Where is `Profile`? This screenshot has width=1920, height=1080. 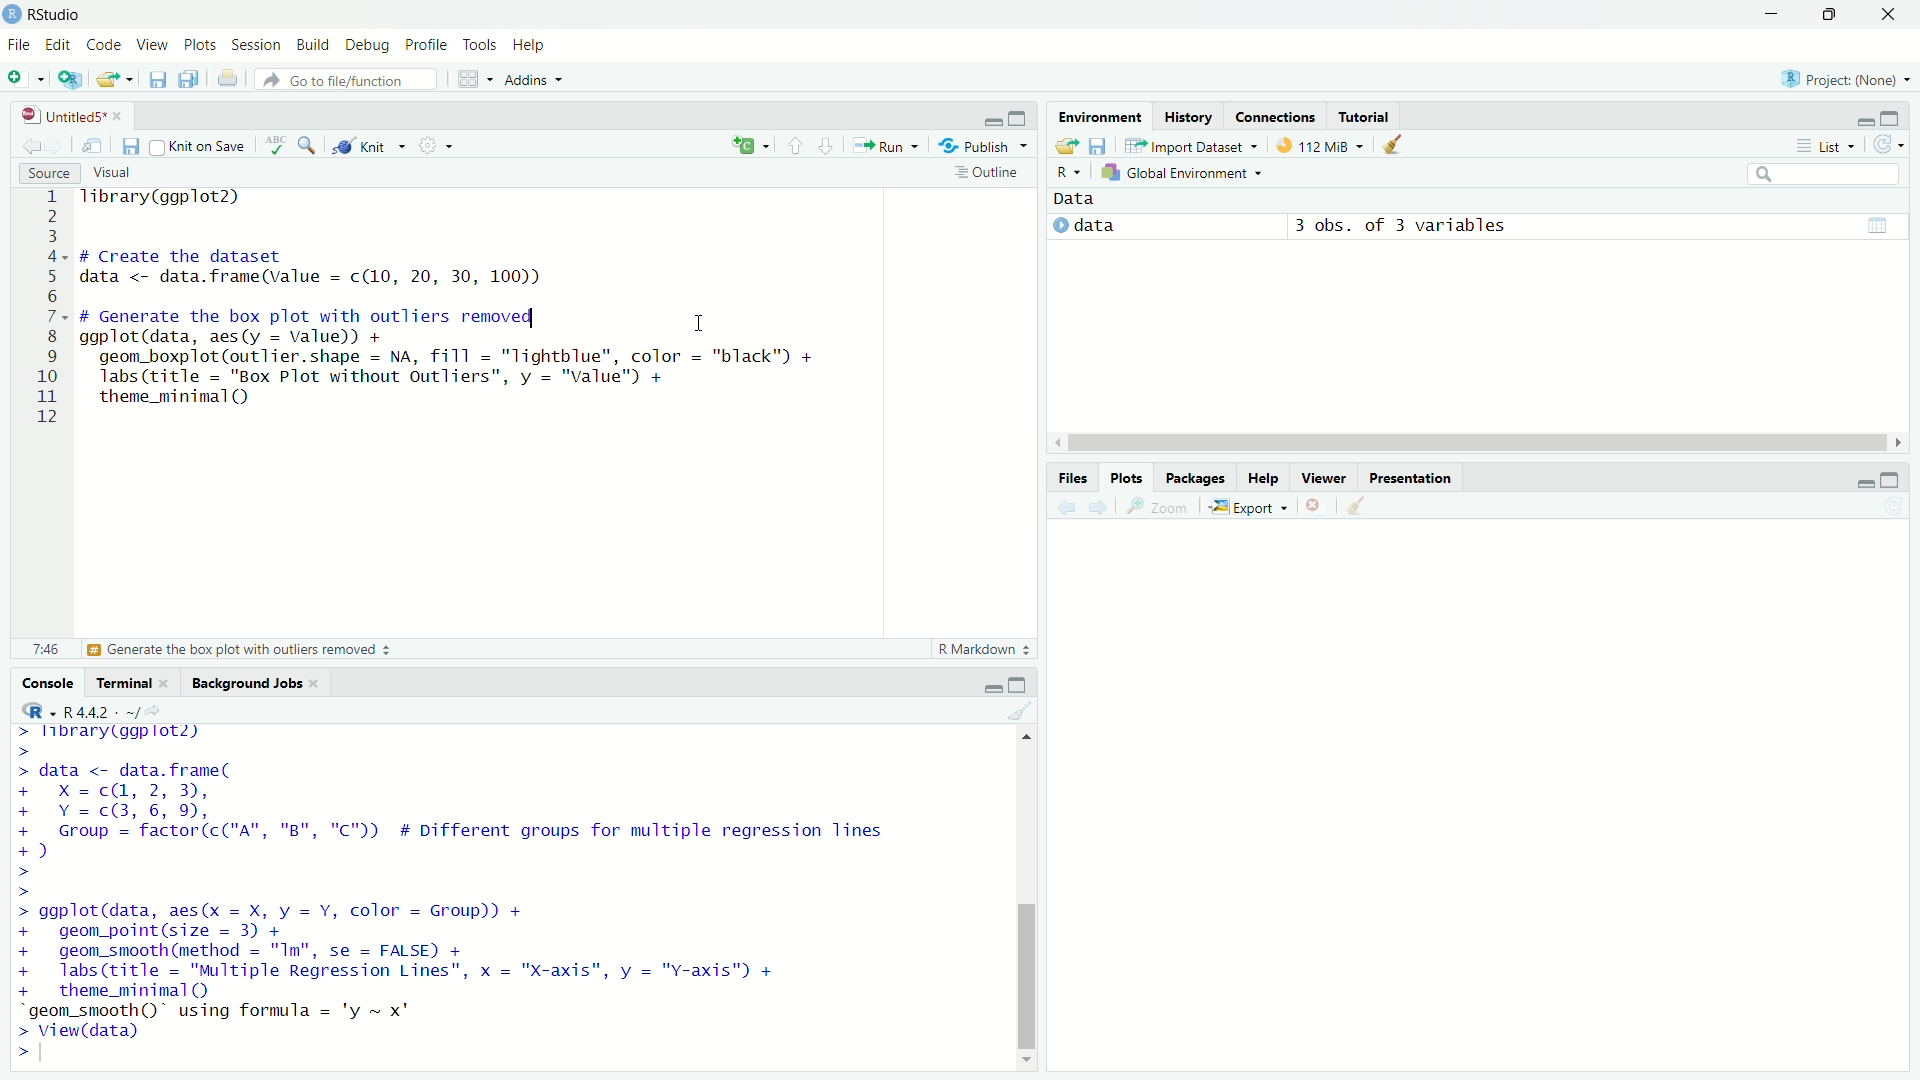 Profile is located at coordinates (430, 46).